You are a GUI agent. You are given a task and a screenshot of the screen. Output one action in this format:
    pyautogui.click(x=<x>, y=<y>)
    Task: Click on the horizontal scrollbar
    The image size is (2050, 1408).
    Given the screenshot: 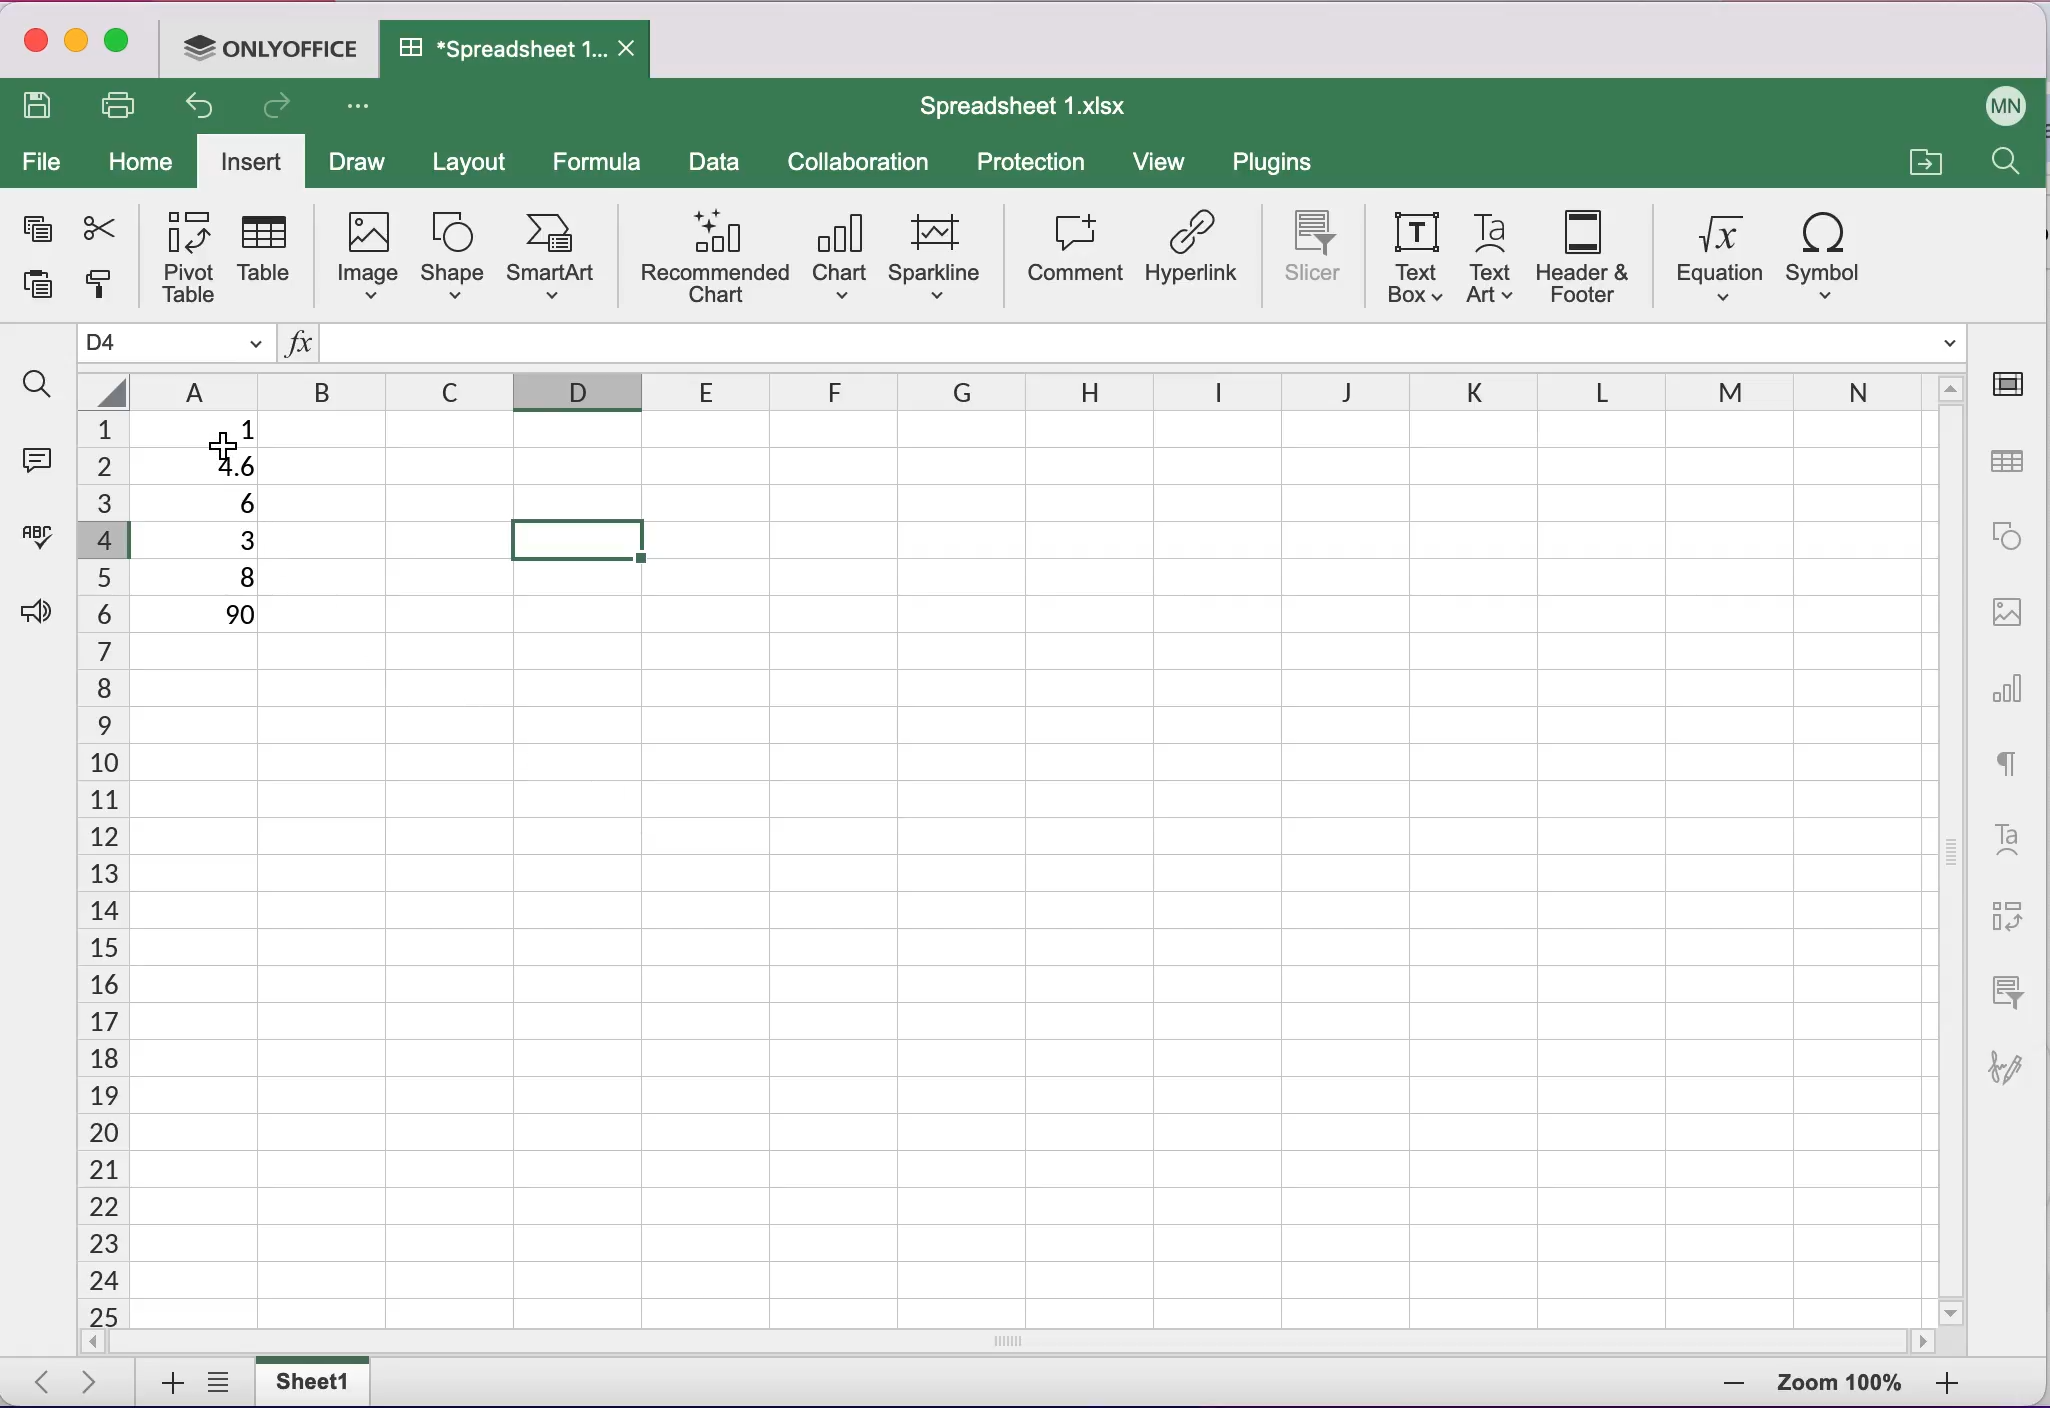 What is the action you would take?
    pyautogui.click(x=621, y=1341)
    